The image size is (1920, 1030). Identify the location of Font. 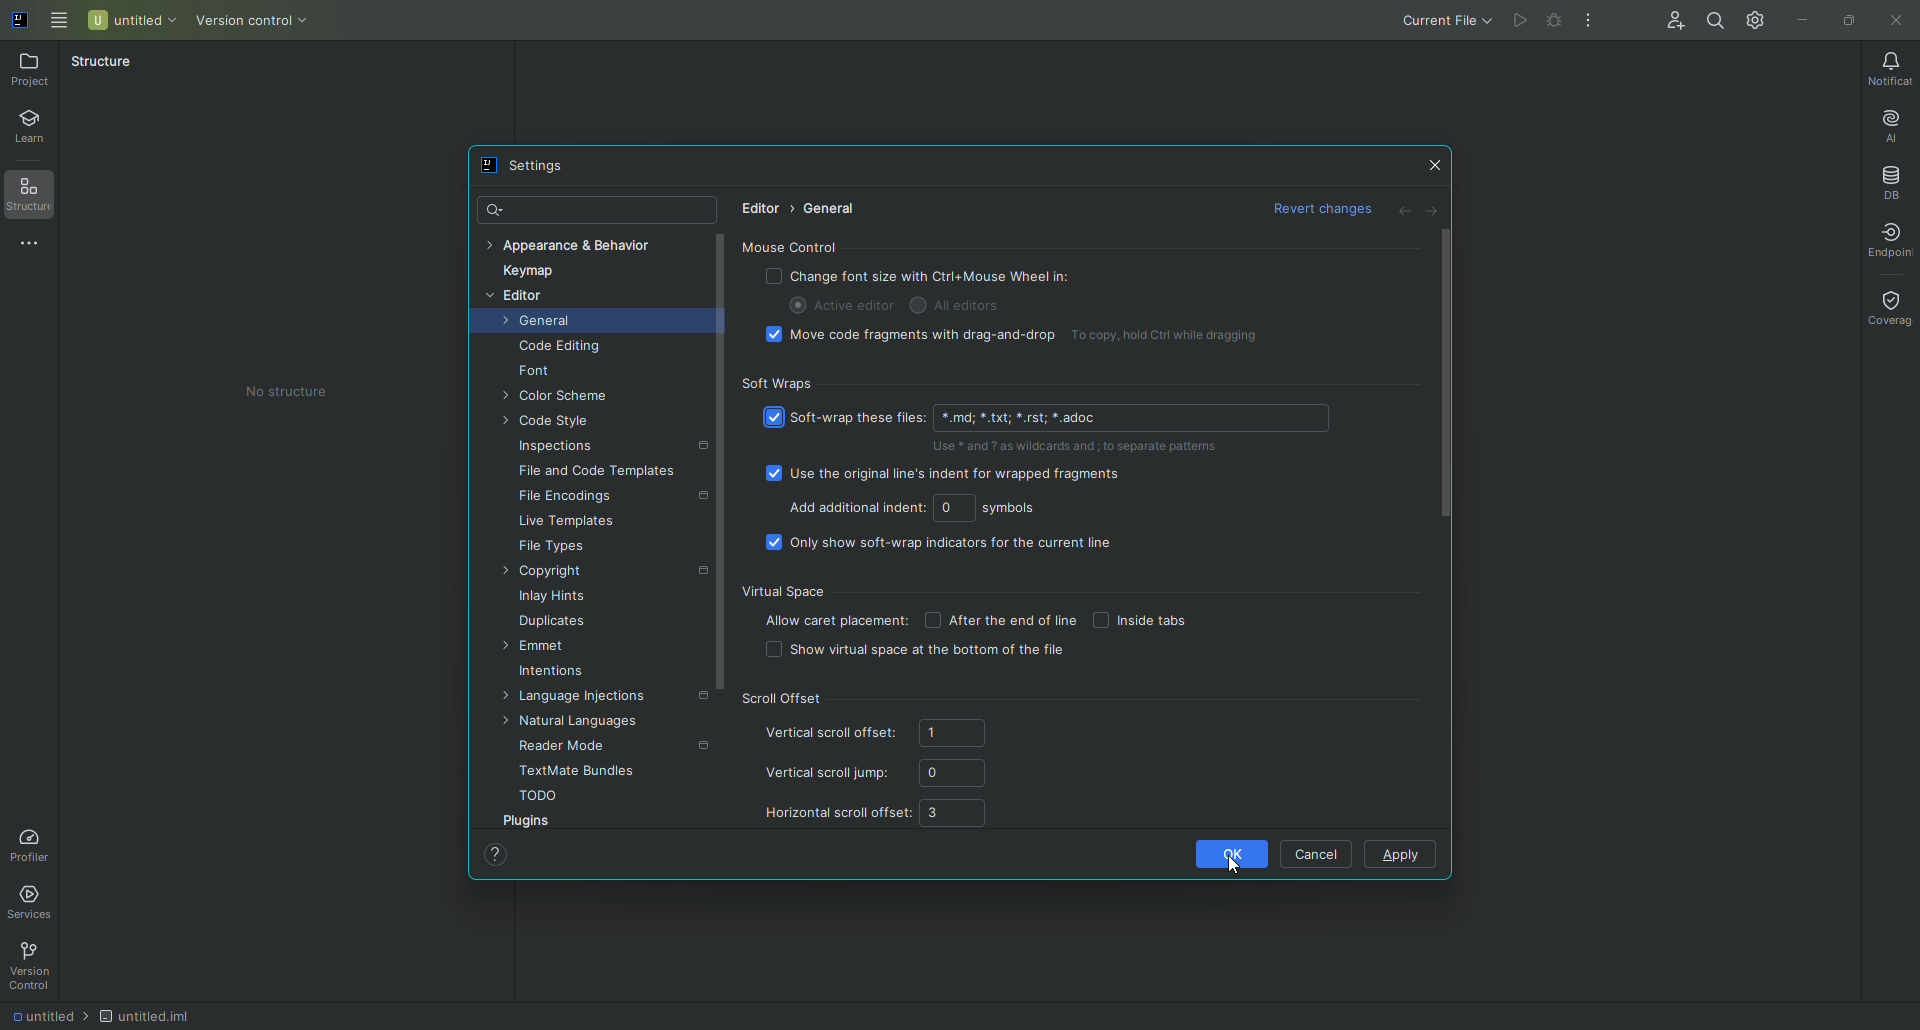
(543, 373).